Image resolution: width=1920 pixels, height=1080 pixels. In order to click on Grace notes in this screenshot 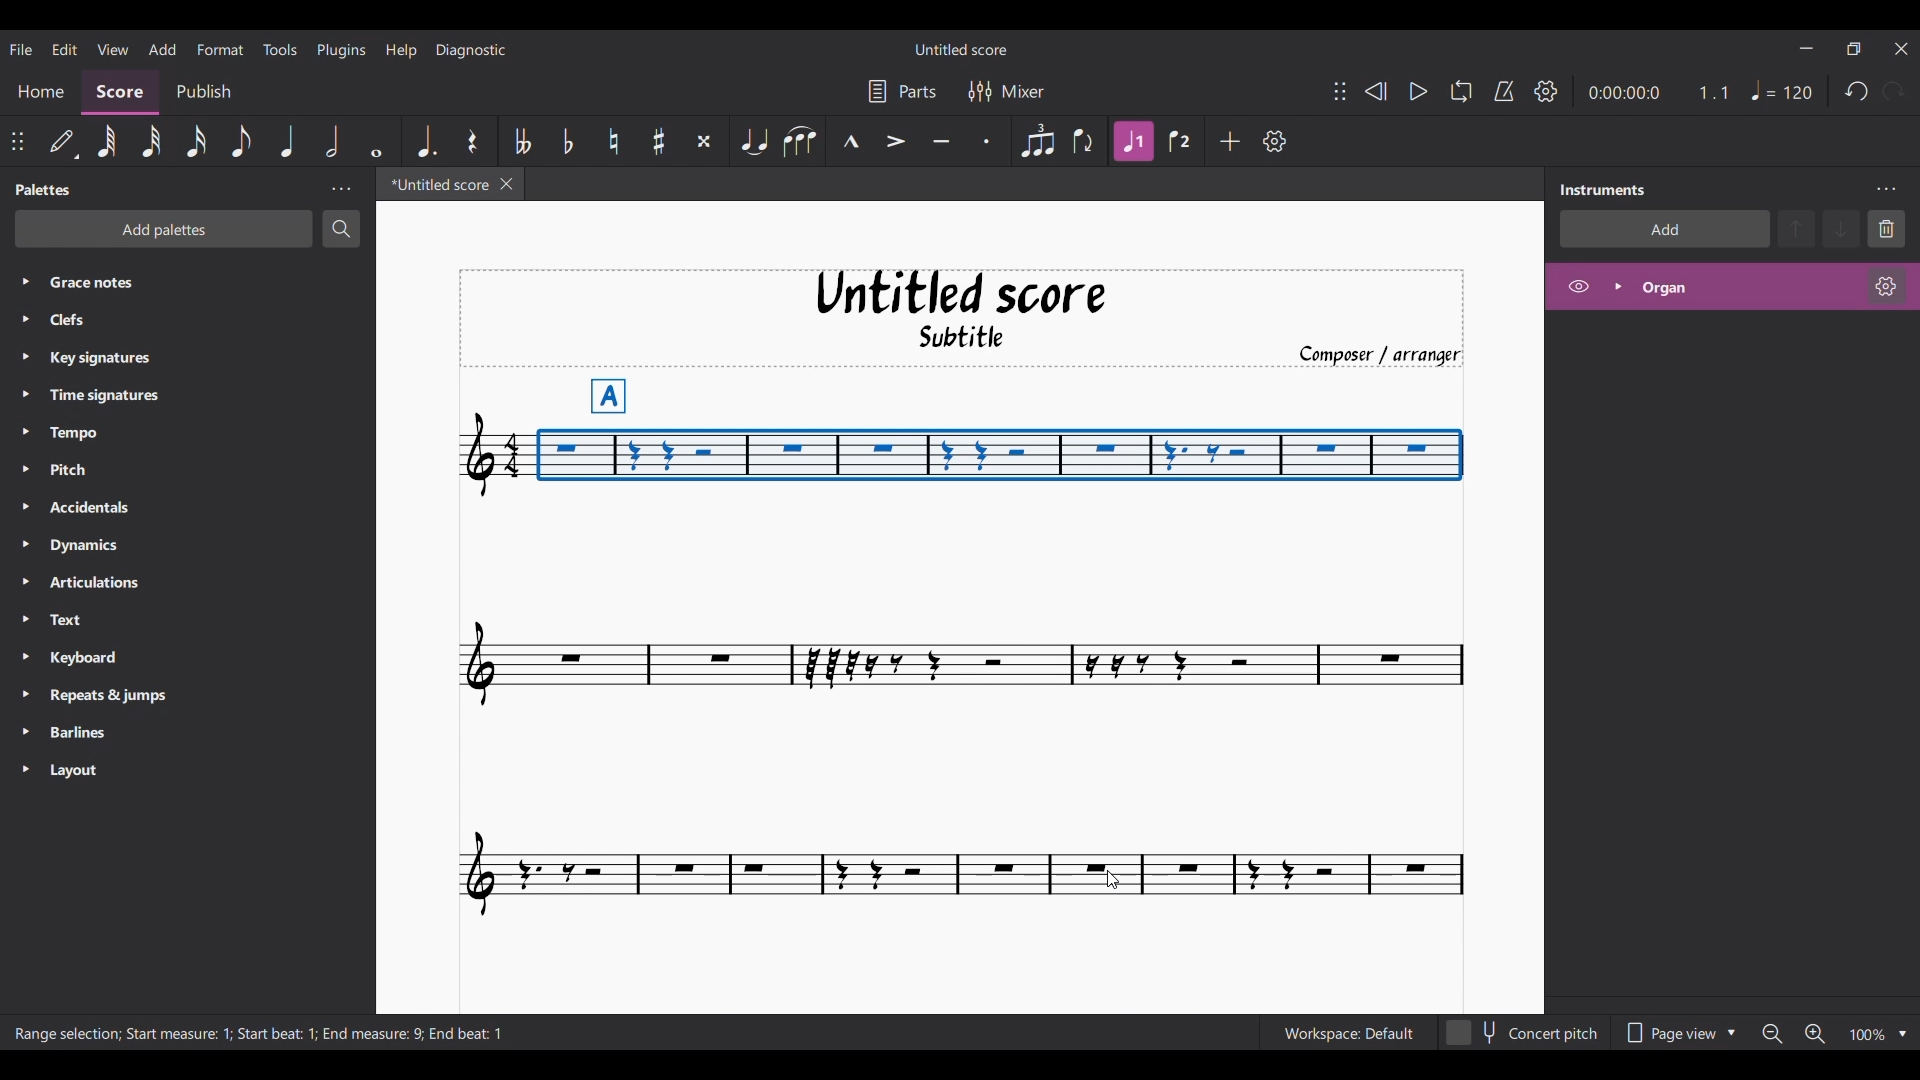, I will do `click(202, 280)`.